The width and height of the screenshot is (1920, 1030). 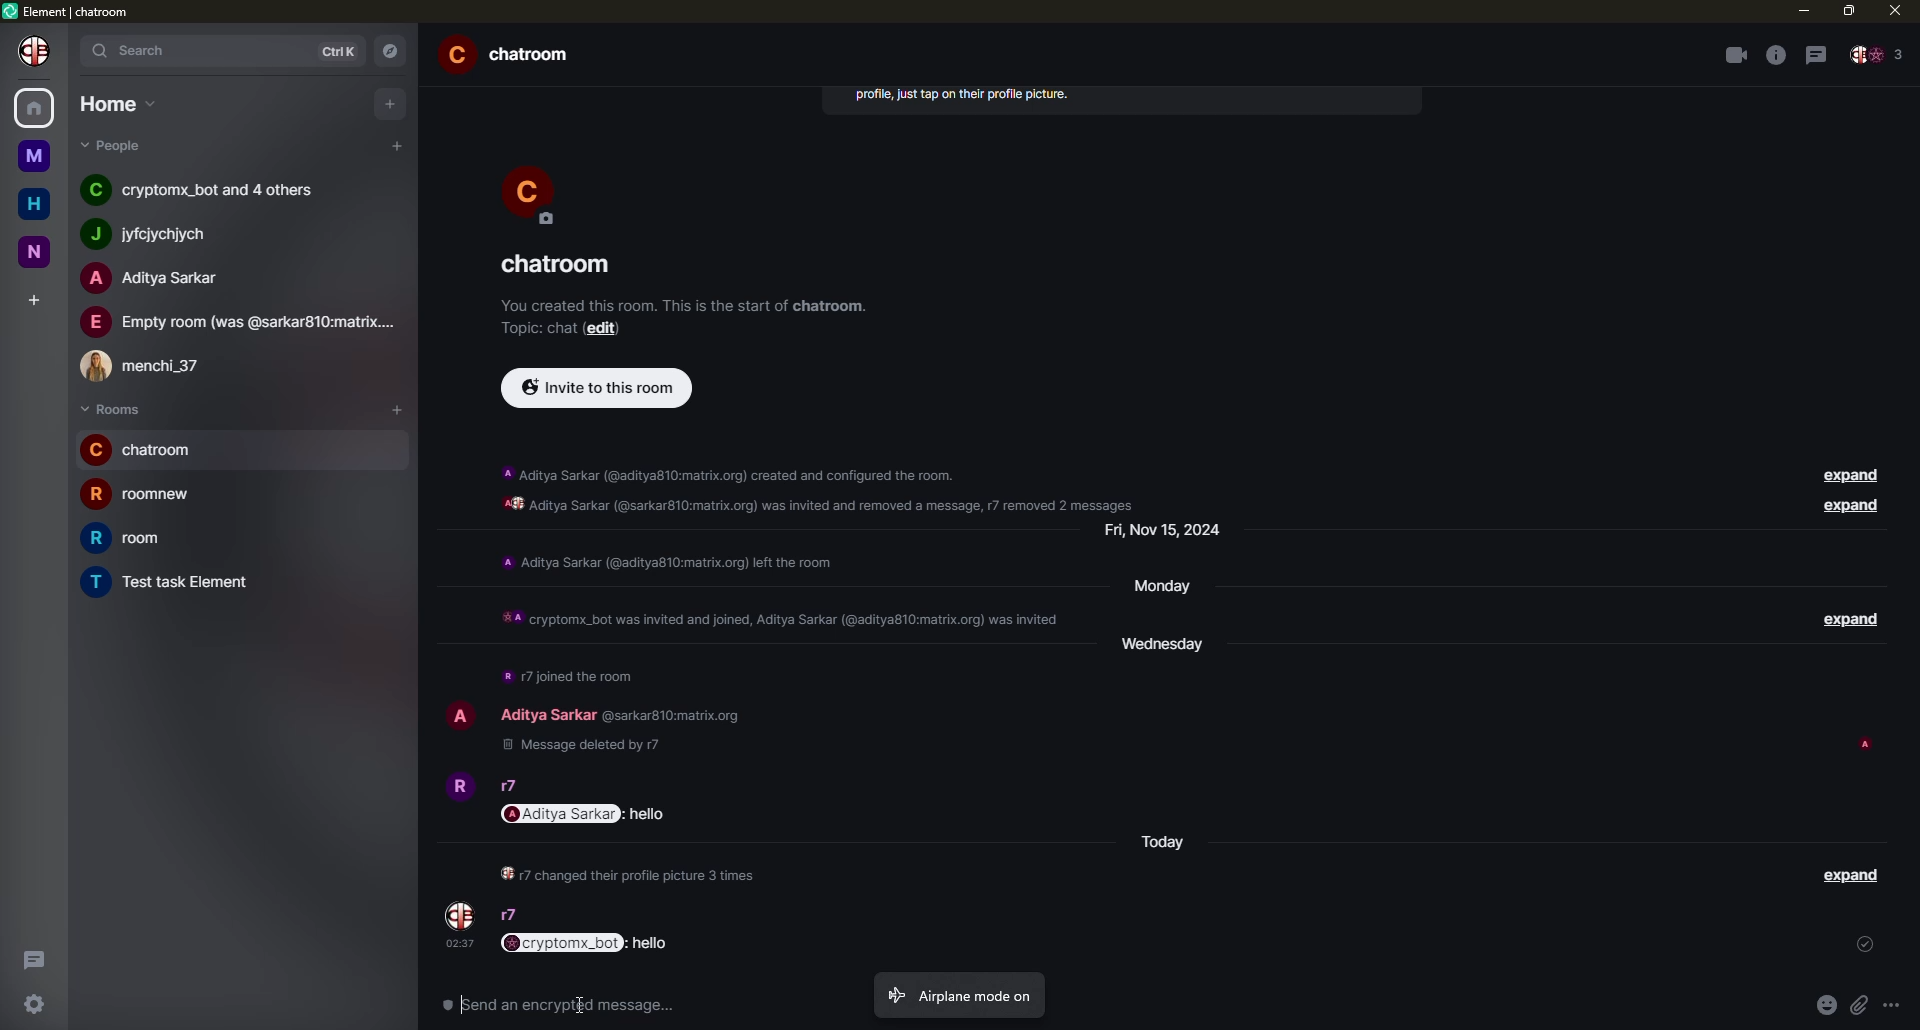 What do you see at coordinates (457, 714) in the screenshot?
I see `profile` at bounding box center [457, 714].